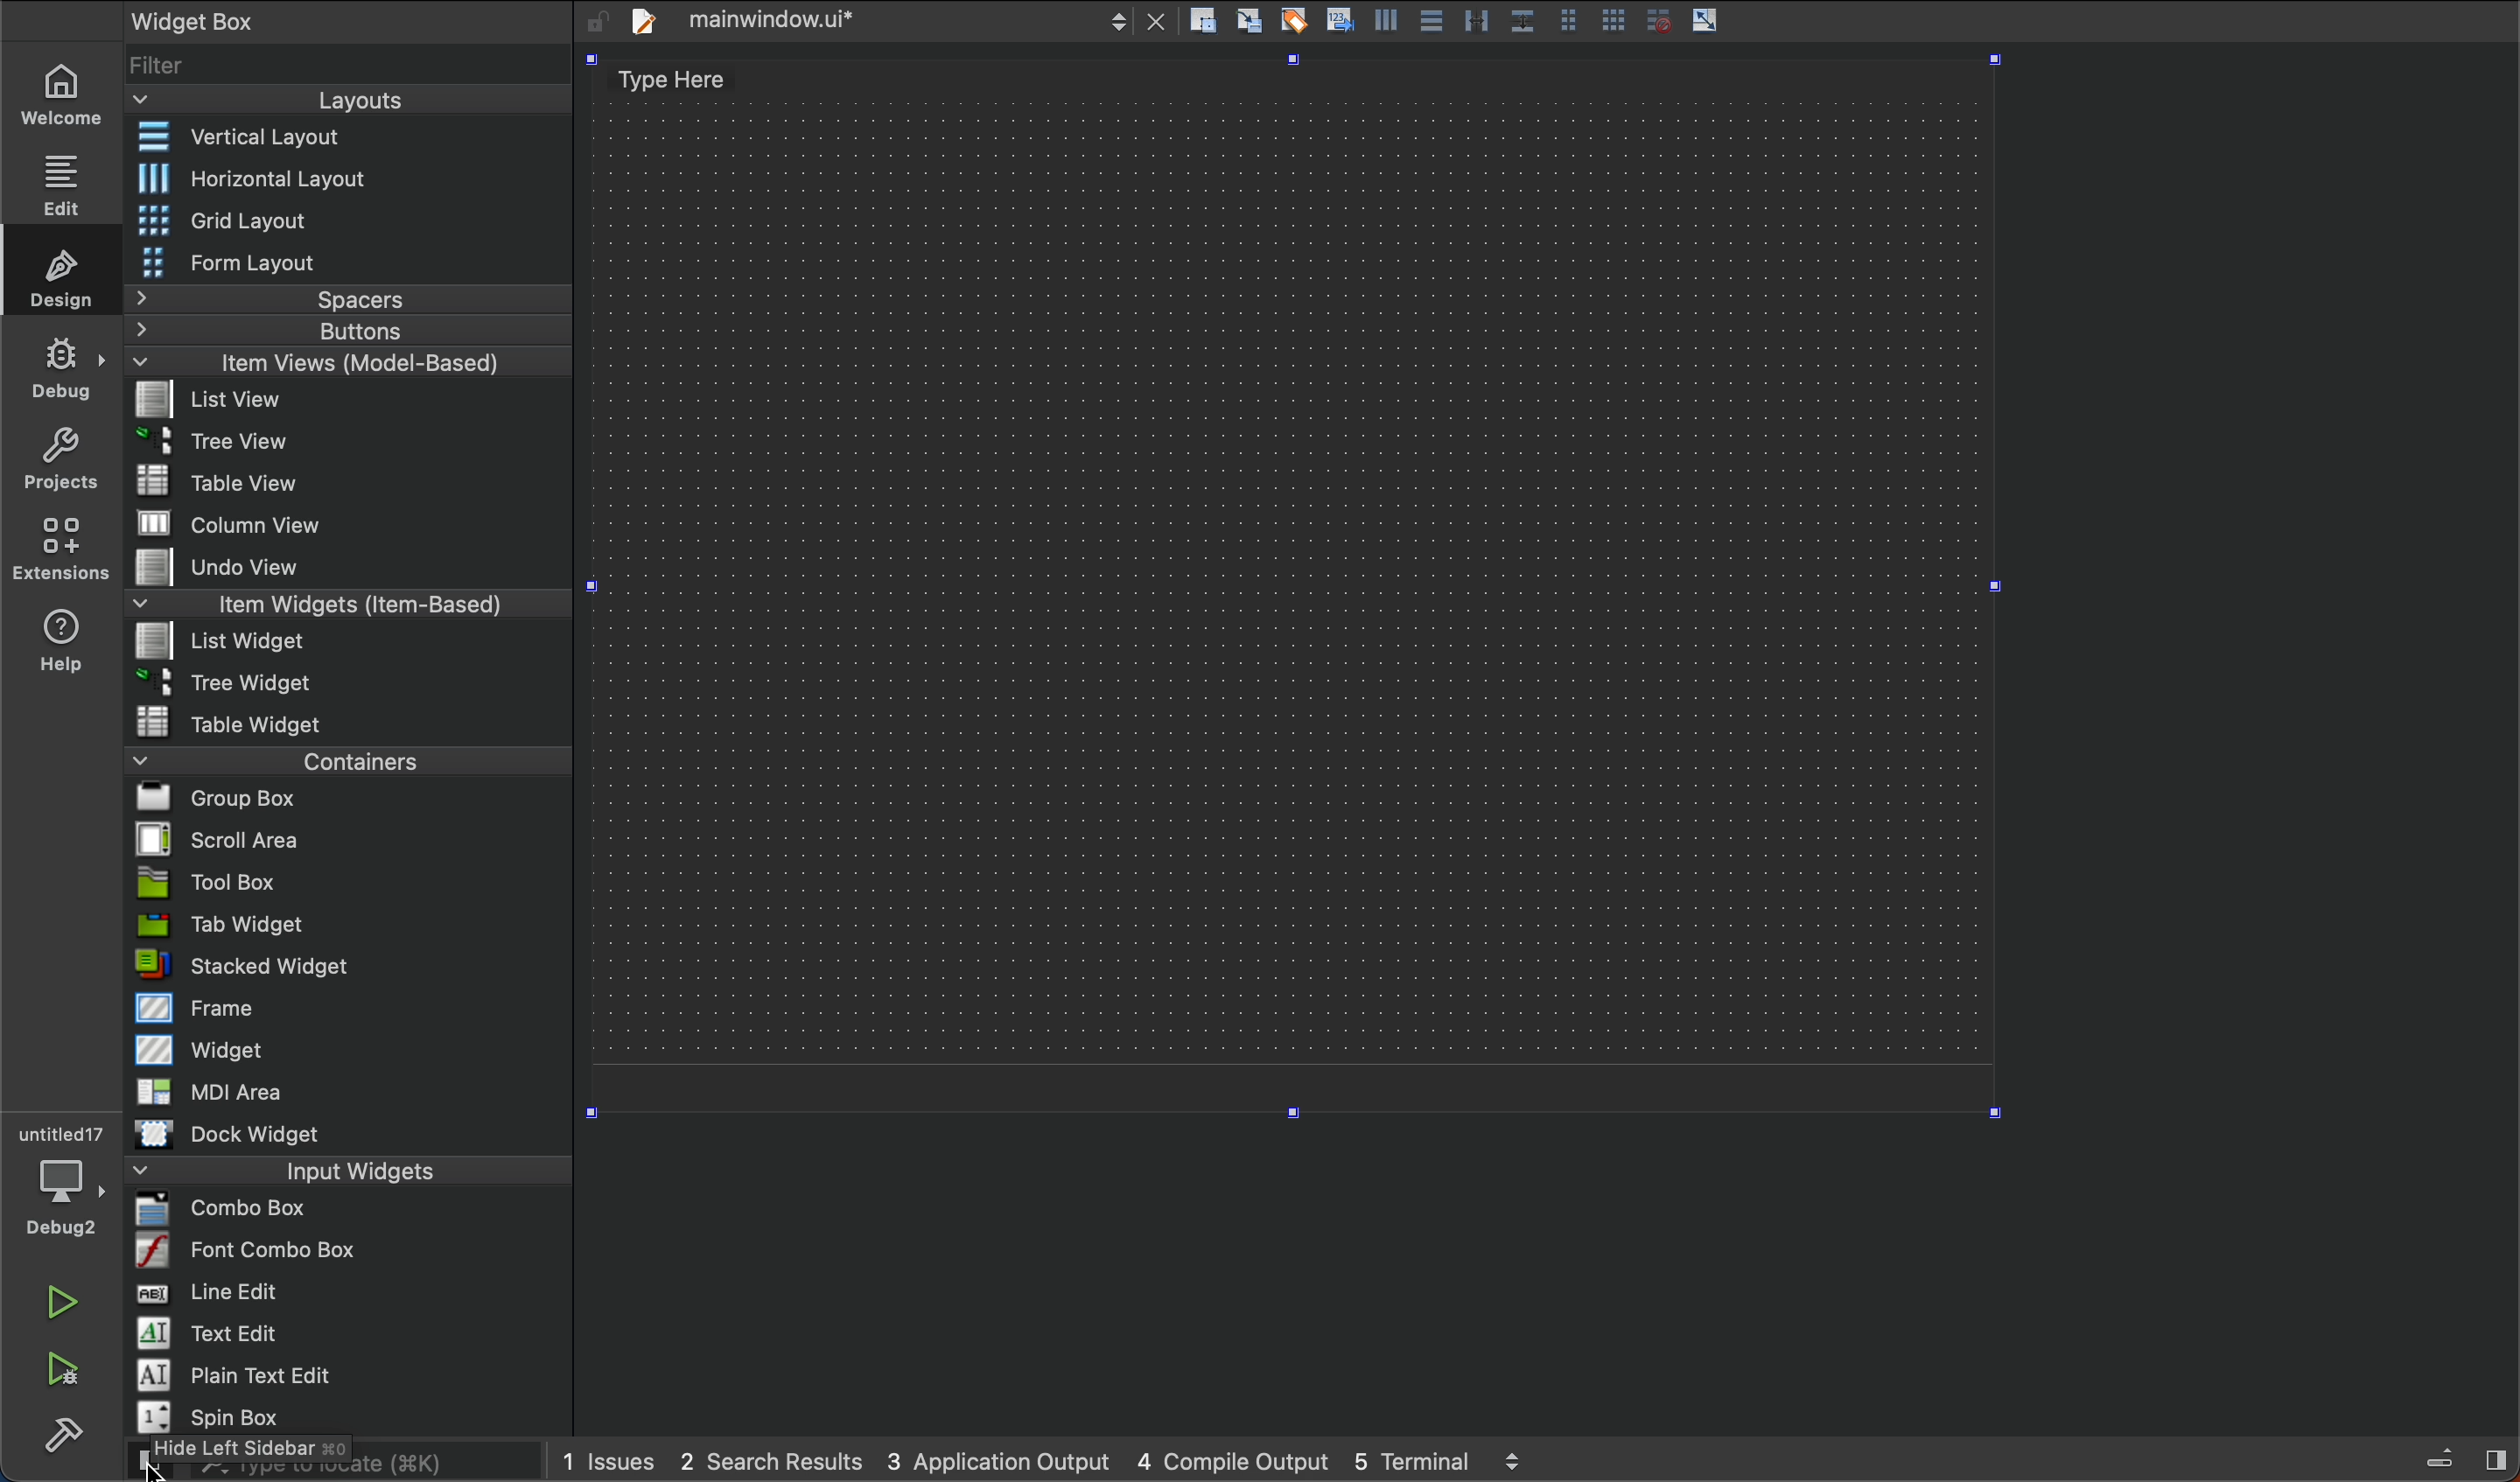 The image size is (2520, 1482). Describe the element at coordinates (1709, 21) in the screenshot. I see `` at that location.